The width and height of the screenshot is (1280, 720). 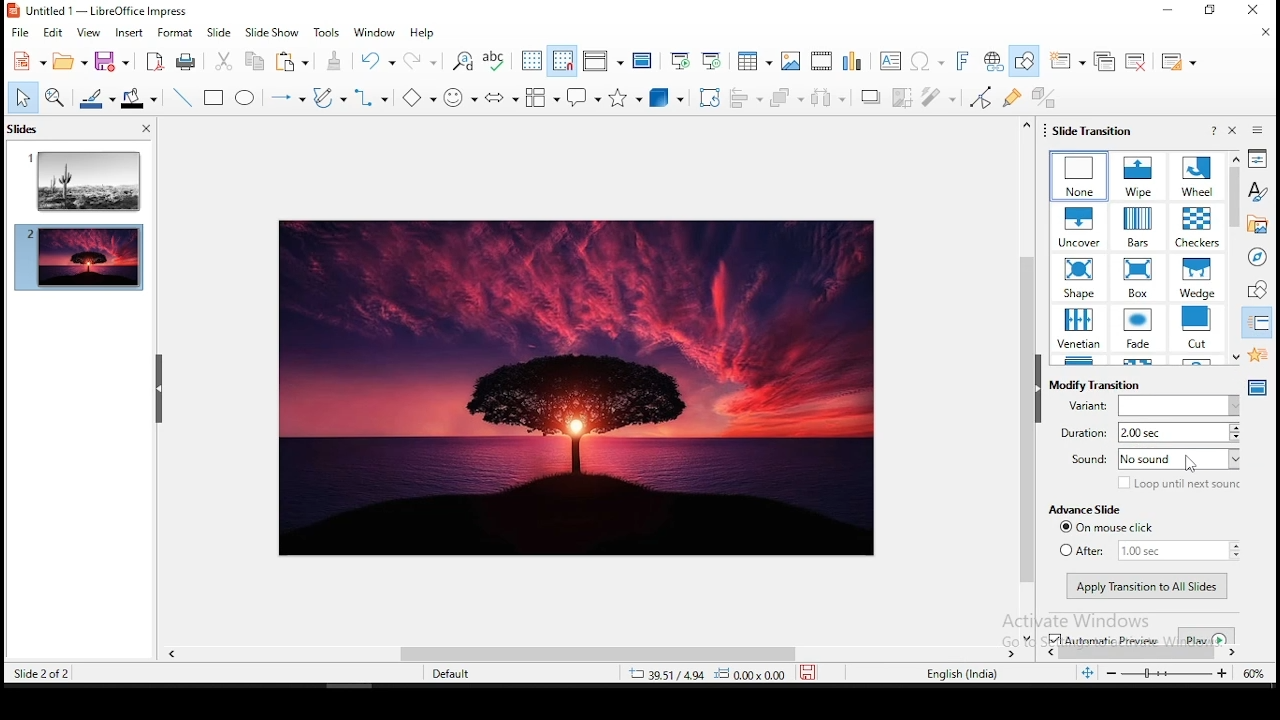 What do you see at coordinates (679, 56) in the screenshot?
I see `start from first slide` at bounding box center [679, 56].